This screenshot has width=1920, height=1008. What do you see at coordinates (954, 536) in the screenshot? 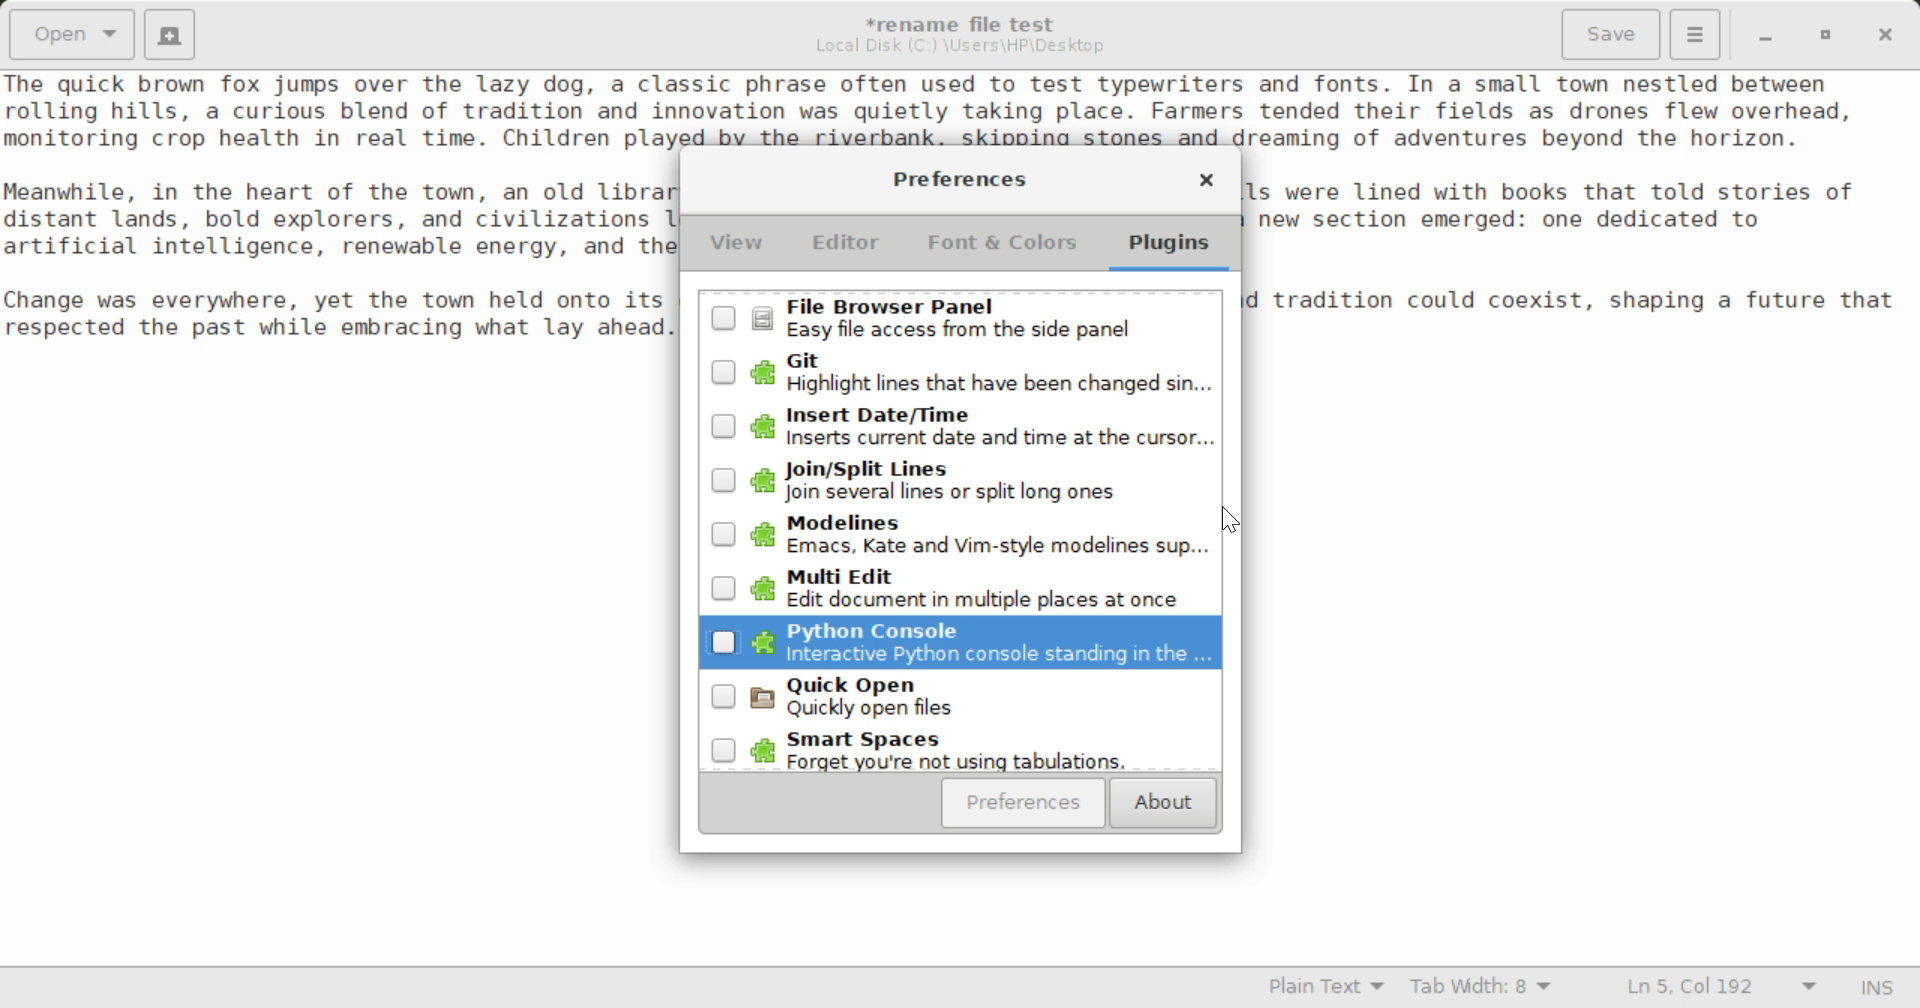
I see `Modelines Plugin Unselected` at bounding box center [954, 536].